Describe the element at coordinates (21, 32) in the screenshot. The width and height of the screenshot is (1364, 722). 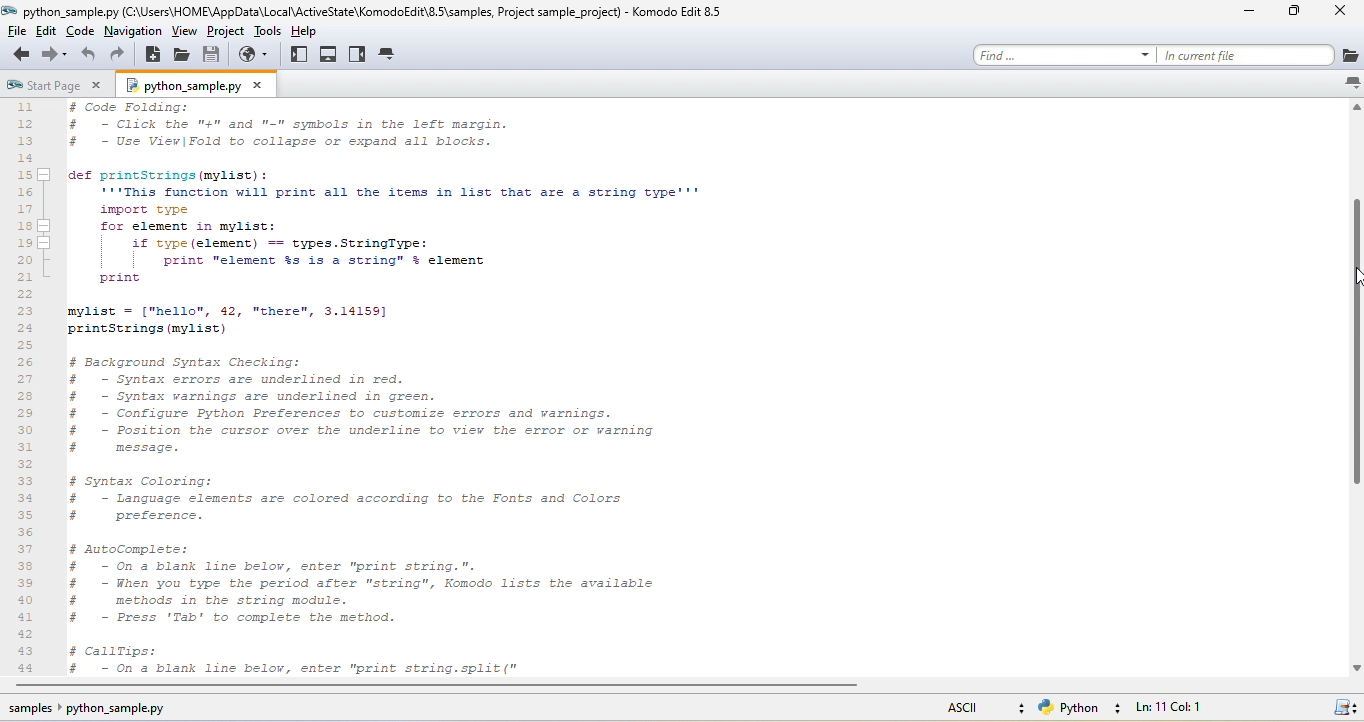
I see `file` at that location.